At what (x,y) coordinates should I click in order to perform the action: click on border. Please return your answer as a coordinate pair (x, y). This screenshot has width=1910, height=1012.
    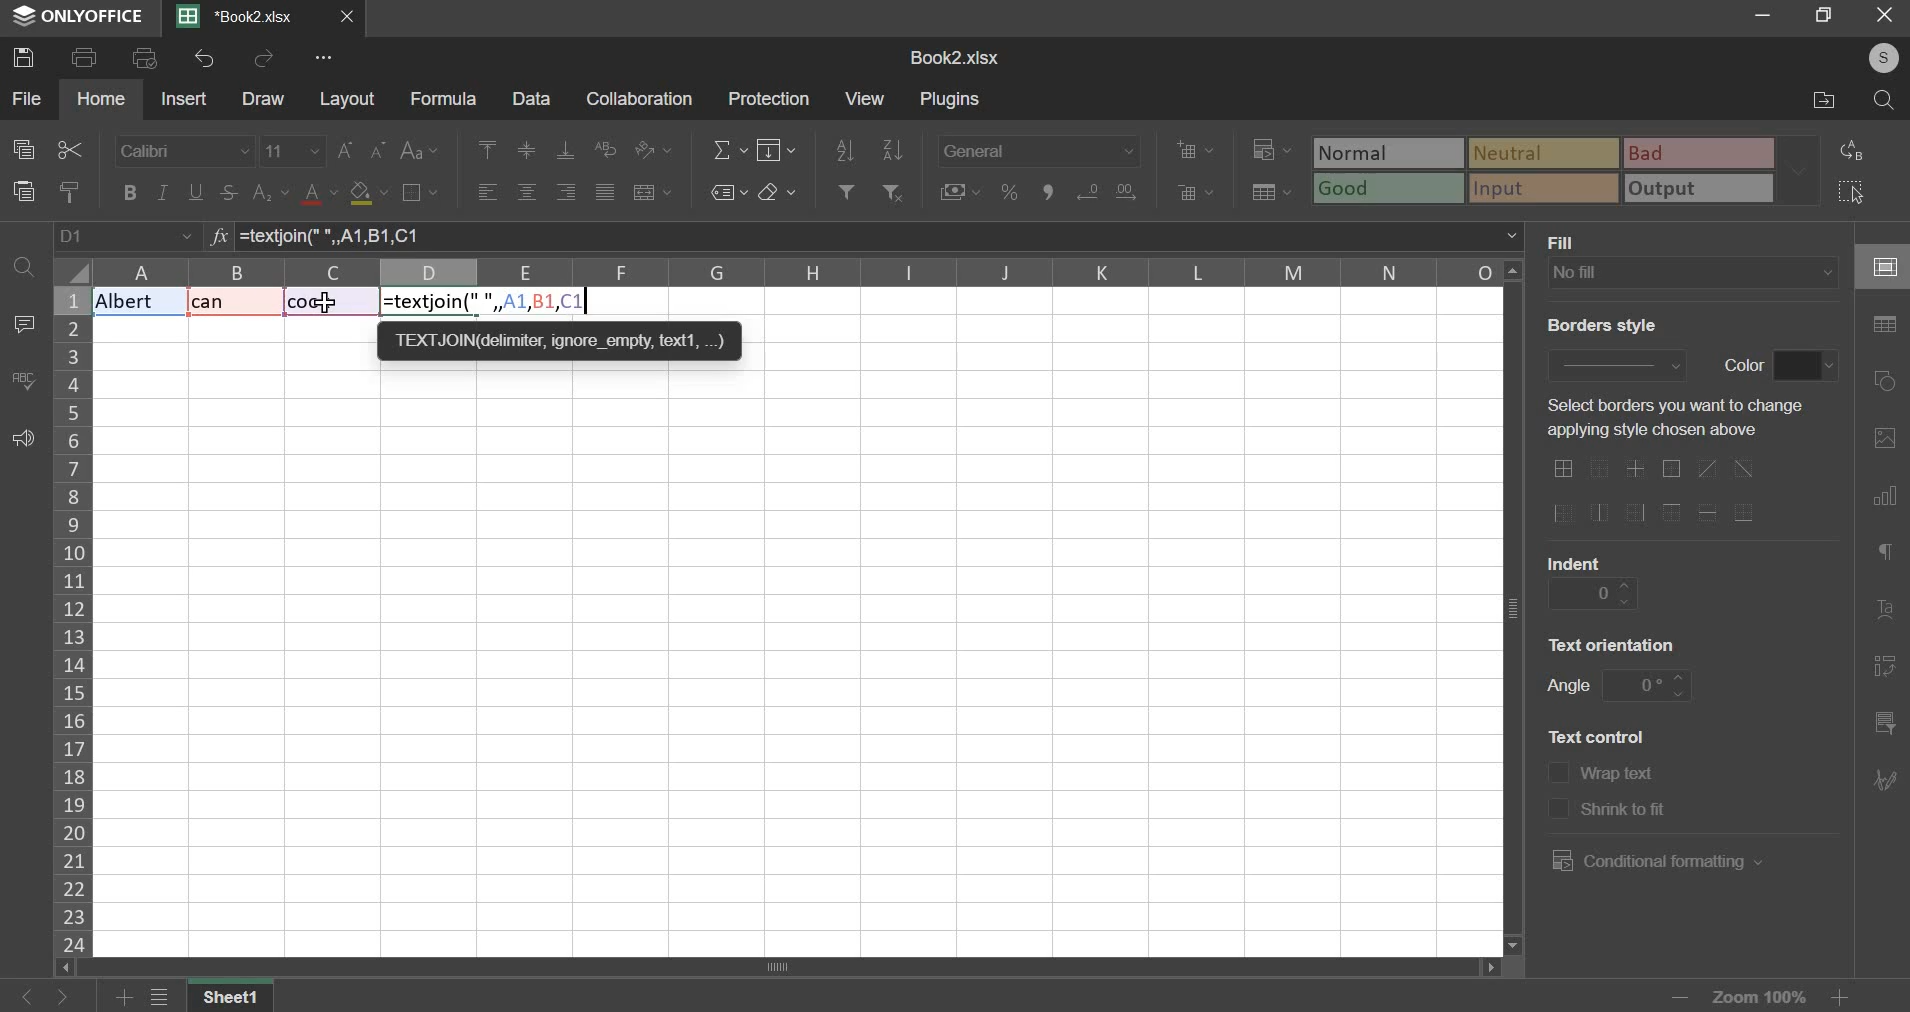
    Looking at the image, I should click on (419, 191).